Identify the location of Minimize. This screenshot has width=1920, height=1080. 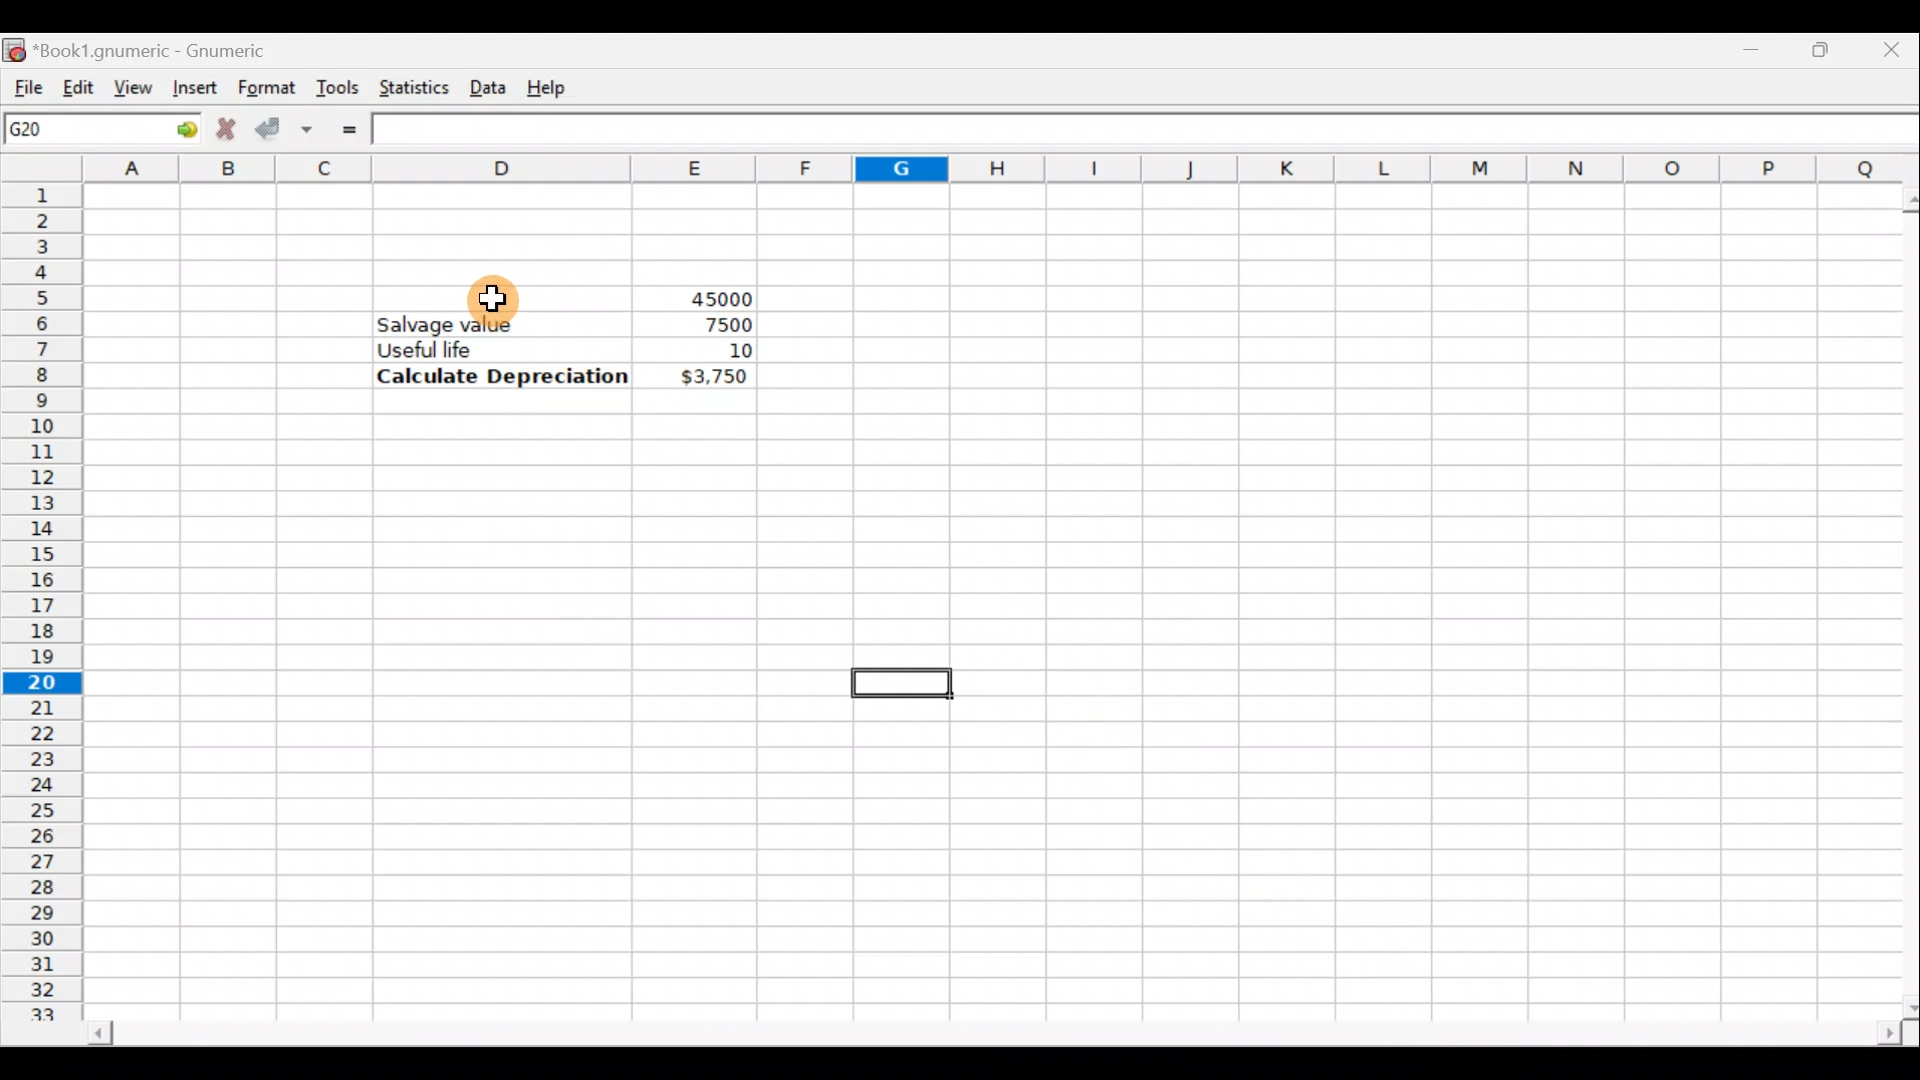
(1748, 48).